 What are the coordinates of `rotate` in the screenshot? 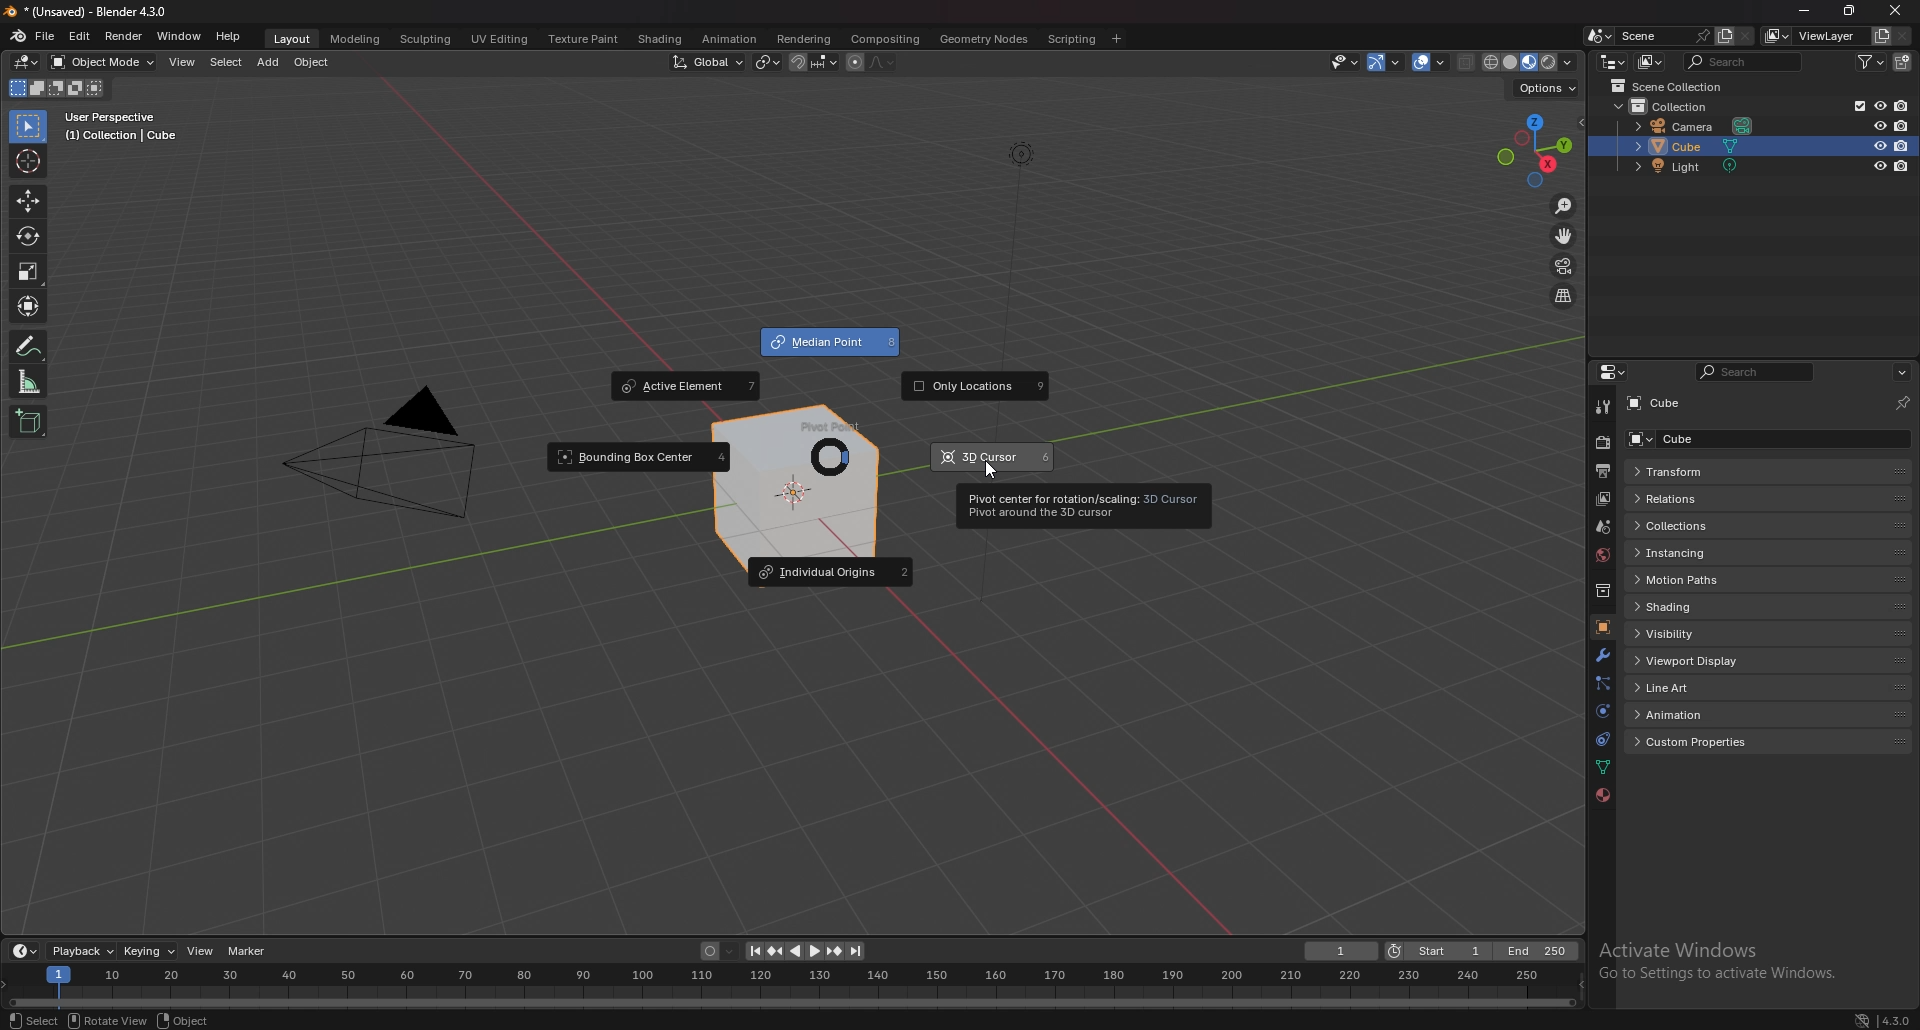 It's located at (26, 237).